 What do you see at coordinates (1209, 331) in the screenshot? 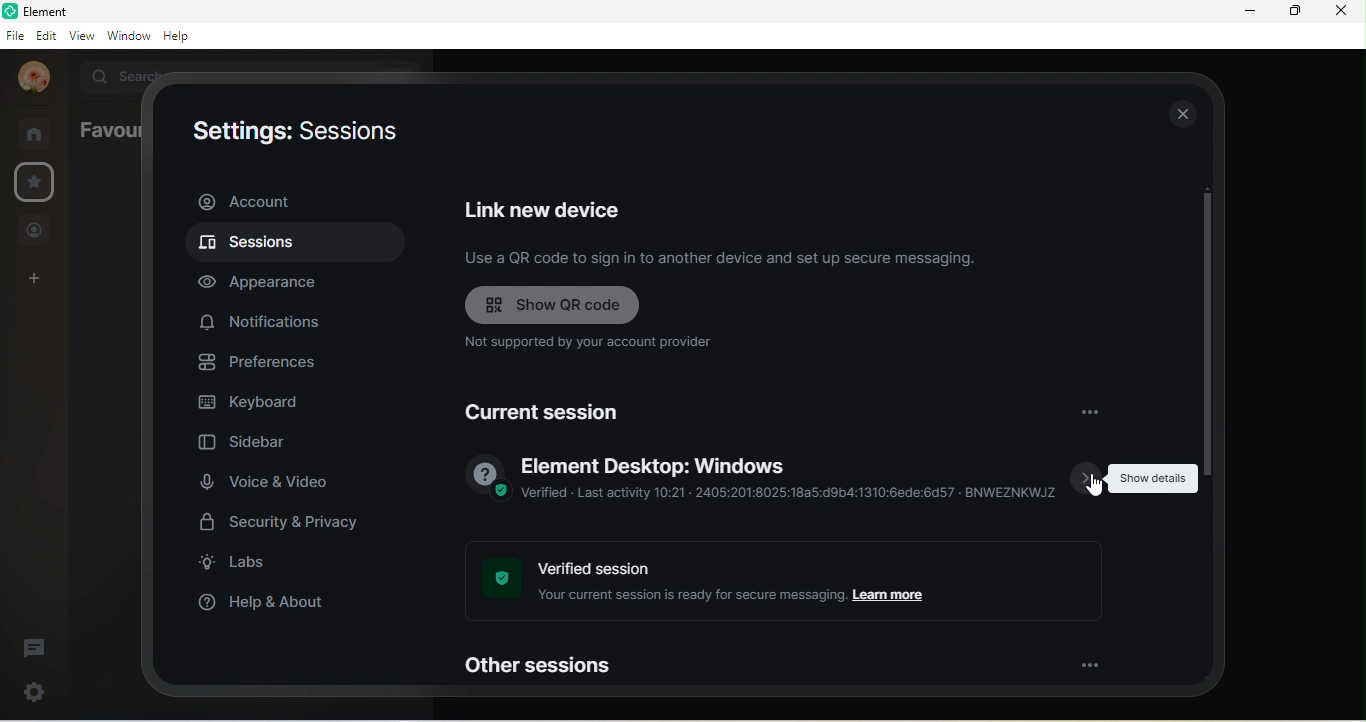
I see `vertical scroll bar` at bounding box center [1209, 331].